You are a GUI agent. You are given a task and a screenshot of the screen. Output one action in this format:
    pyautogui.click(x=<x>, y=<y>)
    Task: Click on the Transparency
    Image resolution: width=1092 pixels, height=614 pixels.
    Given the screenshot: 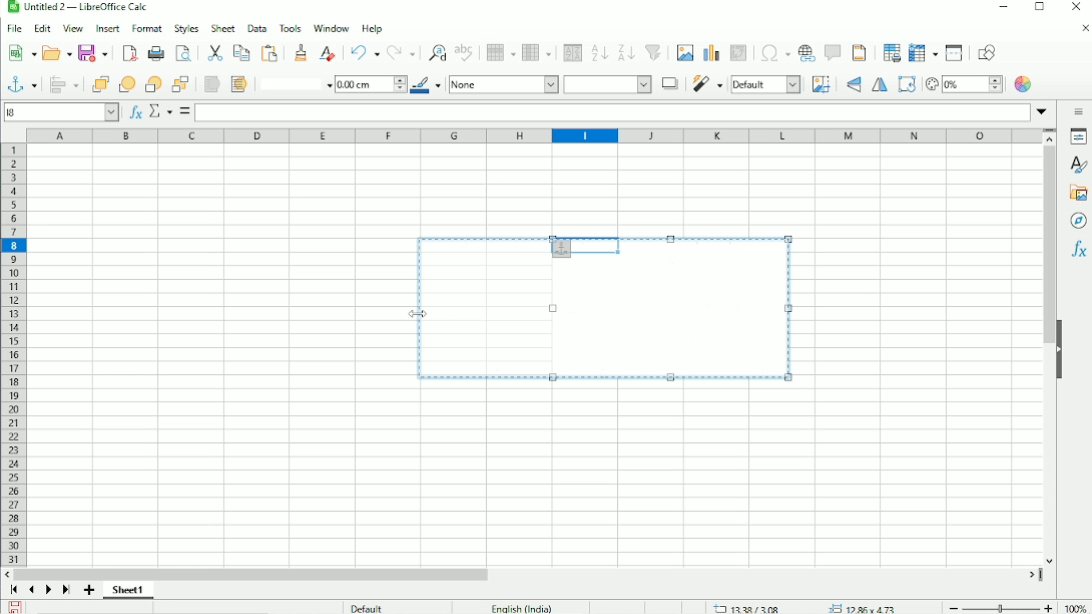 What is the action you would take?
    pyautogui.click(x=963, y=84)
    